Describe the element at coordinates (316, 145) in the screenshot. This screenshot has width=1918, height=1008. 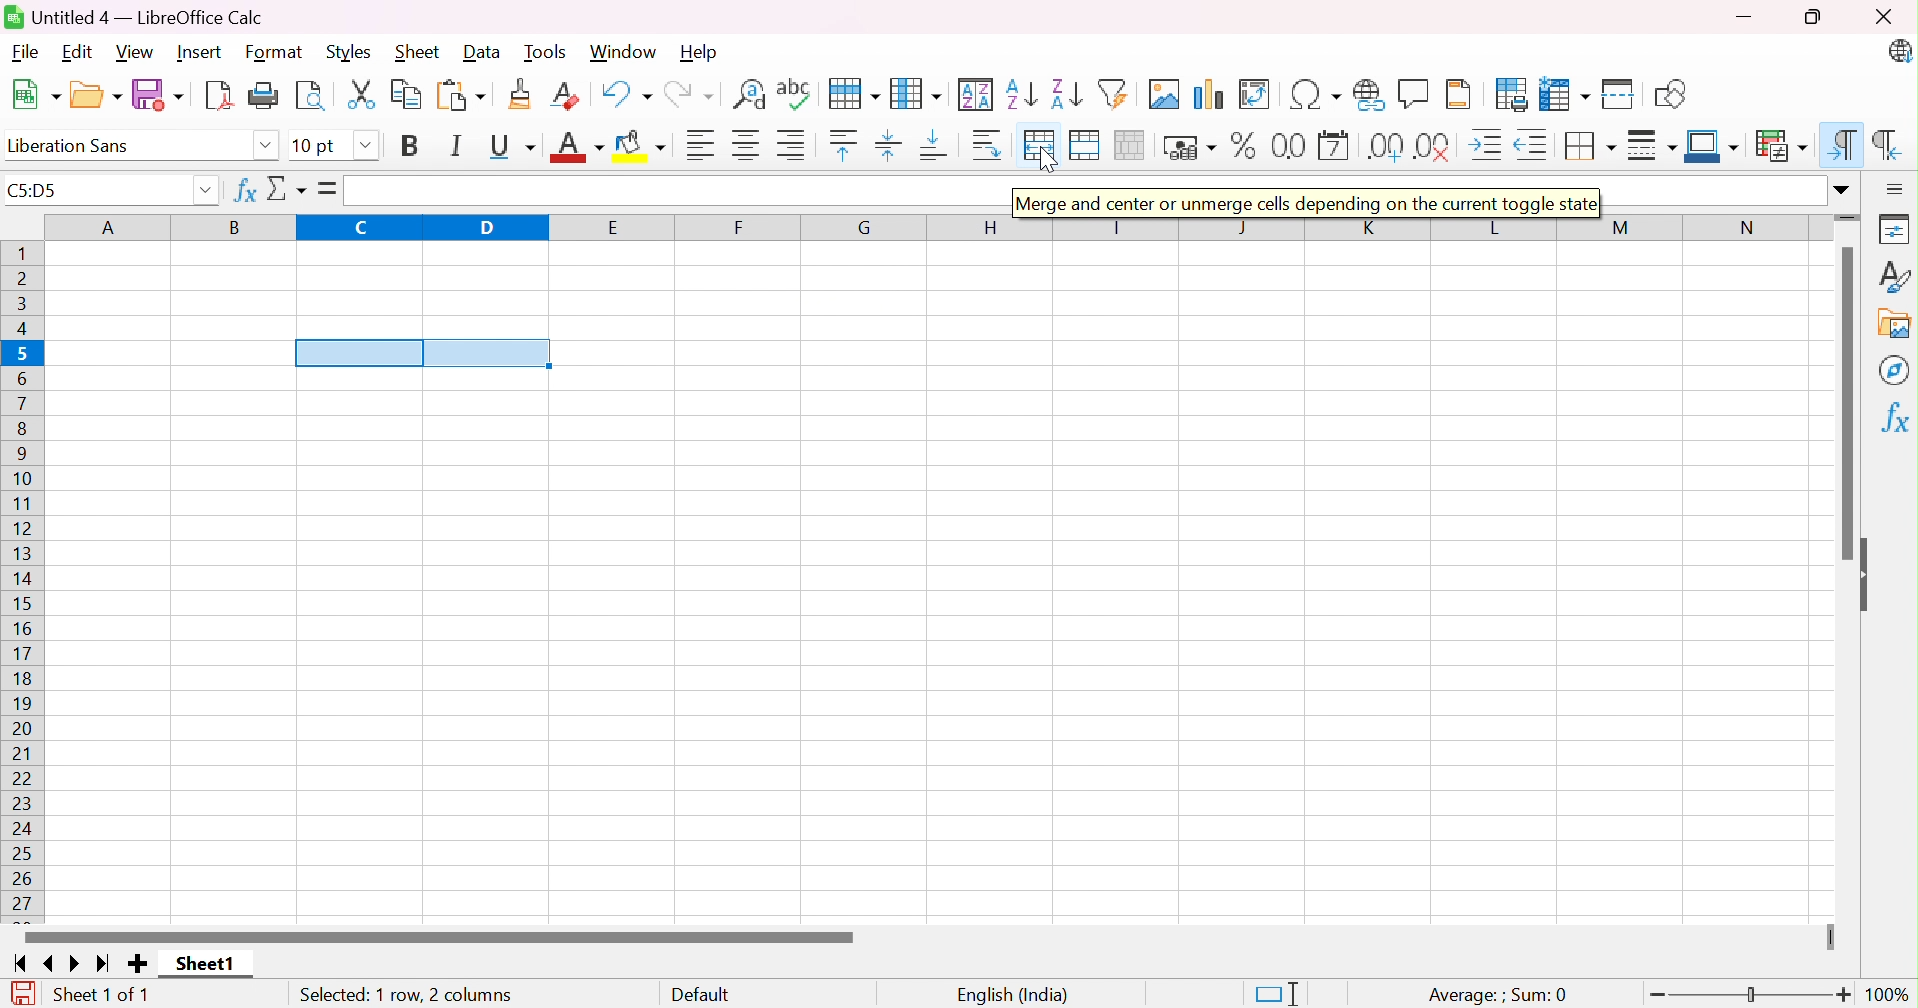
I see `10 pt` at that location.